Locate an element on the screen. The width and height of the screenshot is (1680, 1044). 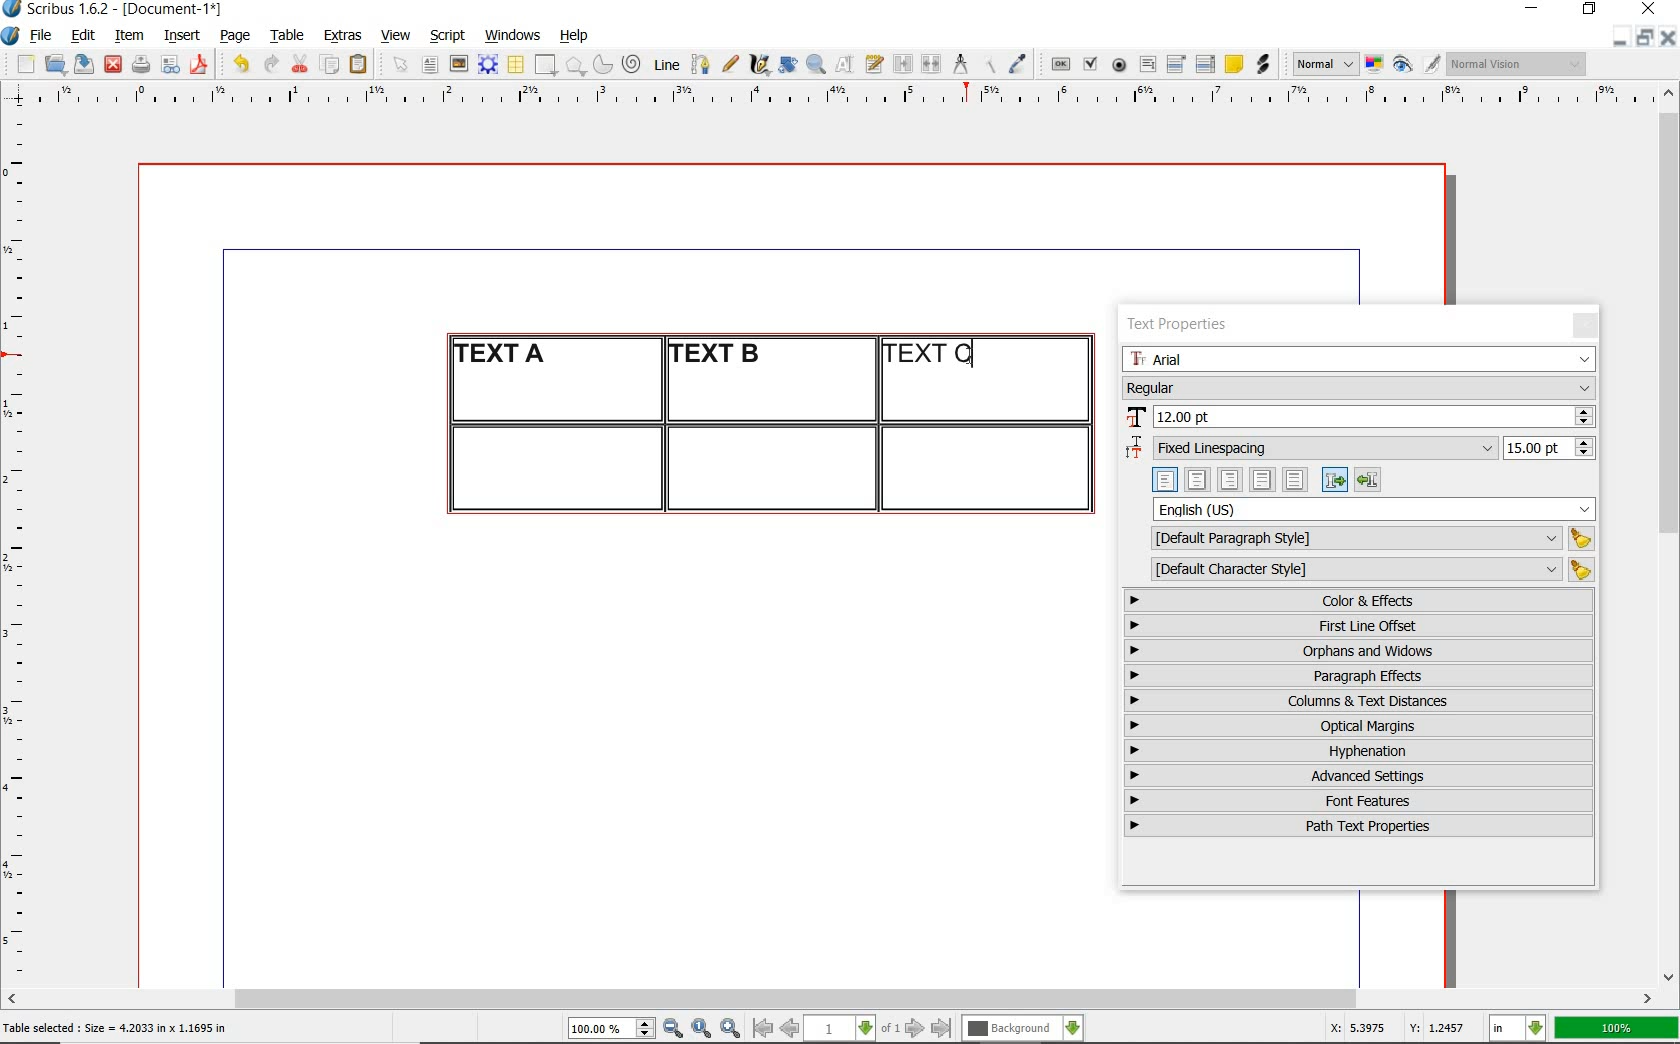
pdf push button is located at coordinates (1061, 65).